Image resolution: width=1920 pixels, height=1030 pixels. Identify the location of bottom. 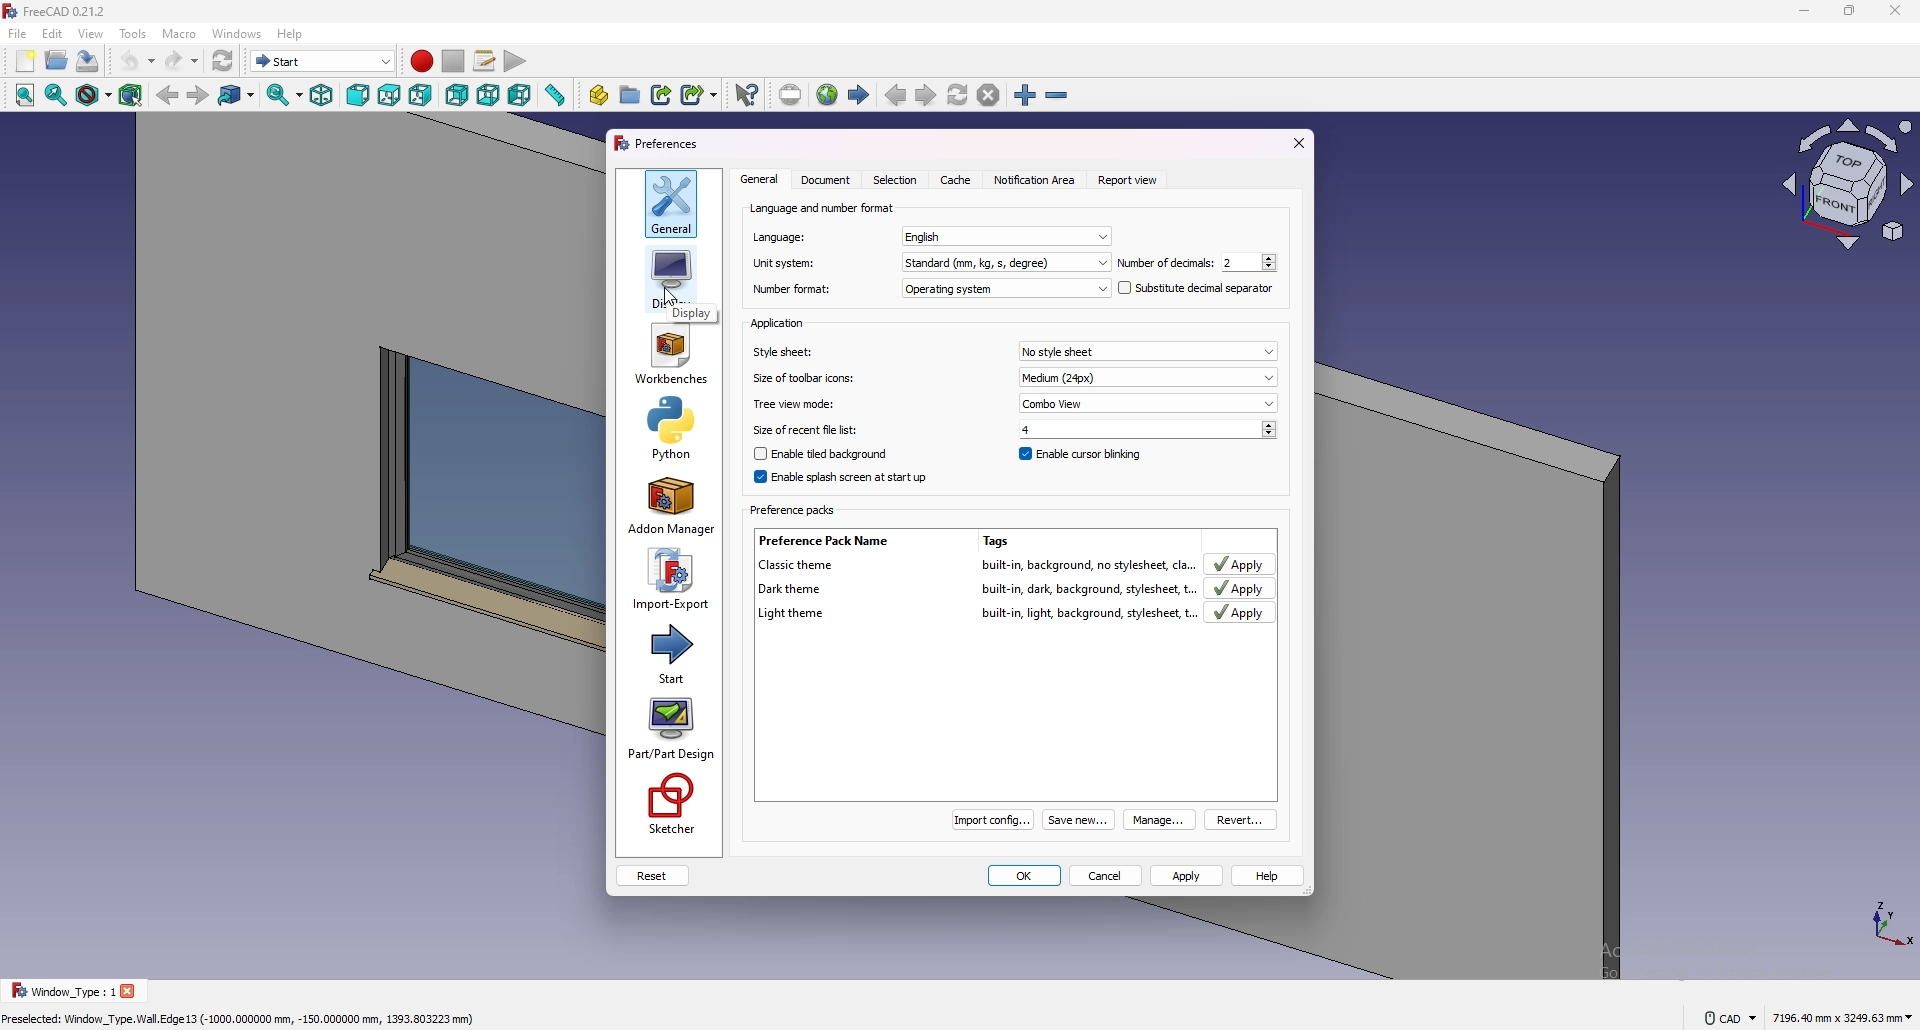
(489, 96).